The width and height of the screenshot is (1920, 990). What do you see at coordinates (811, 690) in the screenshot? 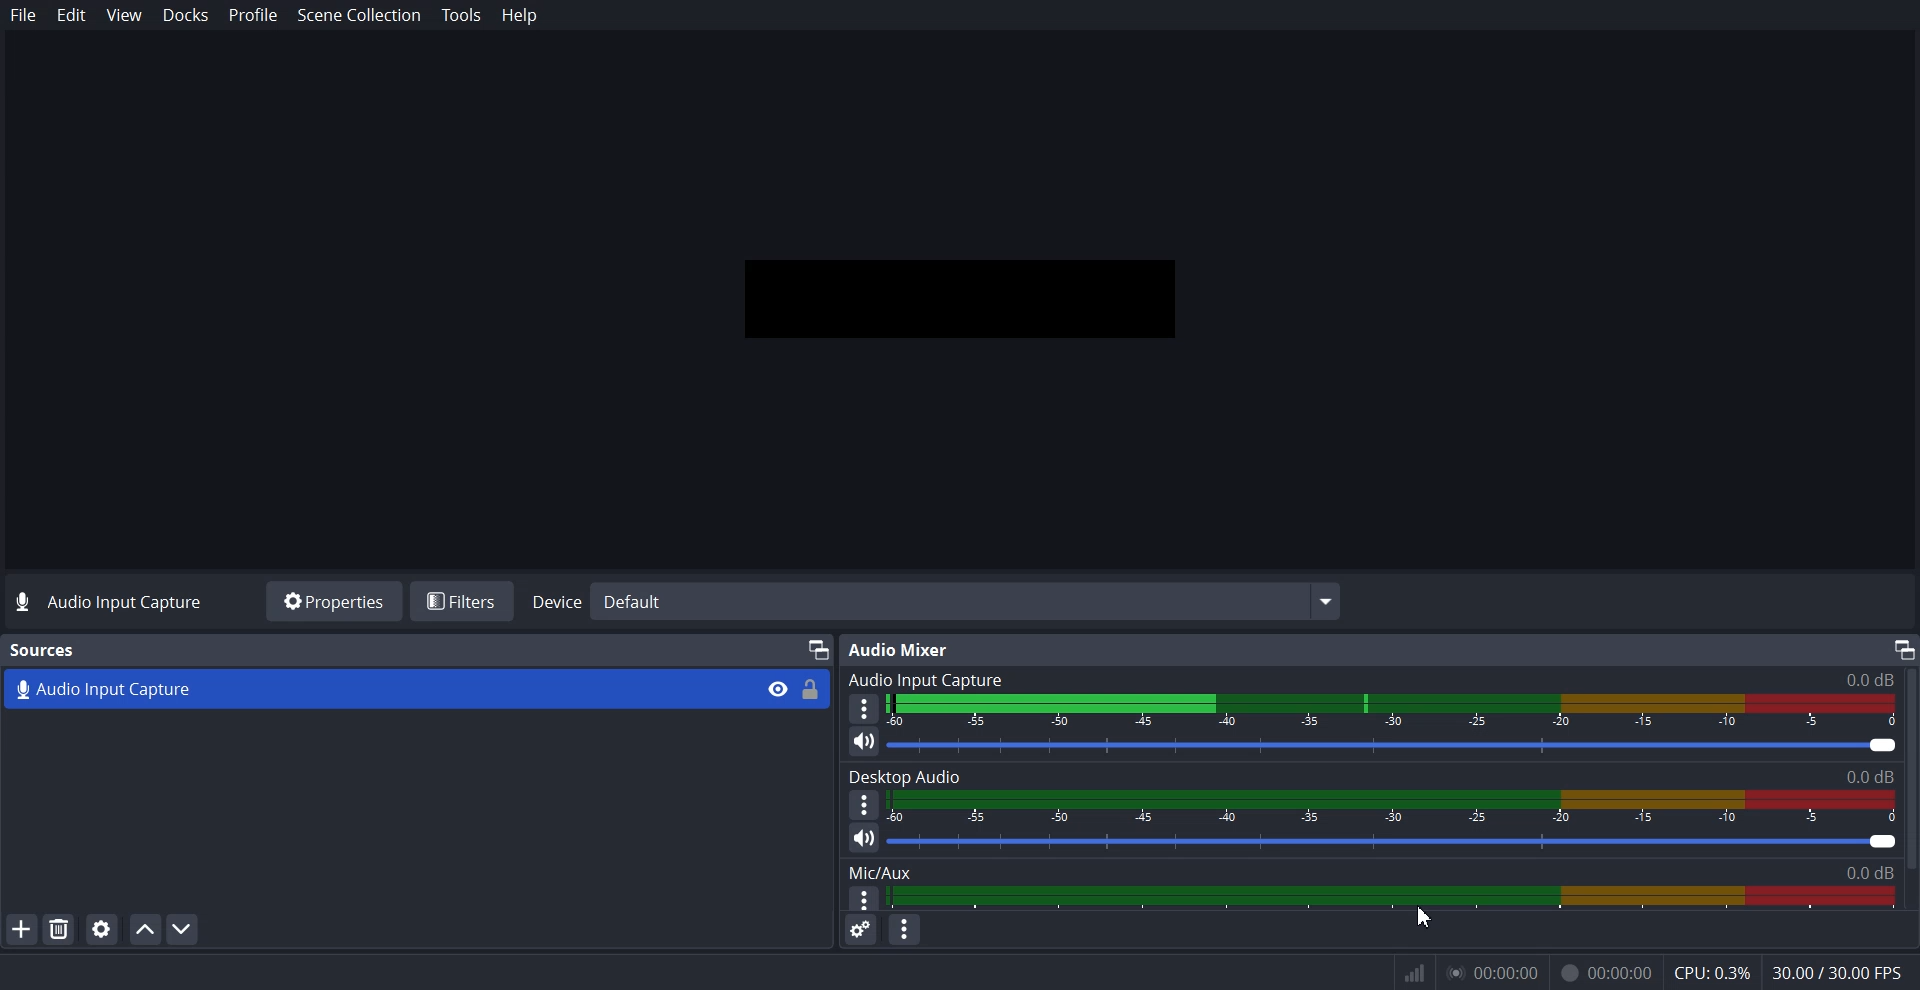
I see `Lock` at bounding box center [811, 690].